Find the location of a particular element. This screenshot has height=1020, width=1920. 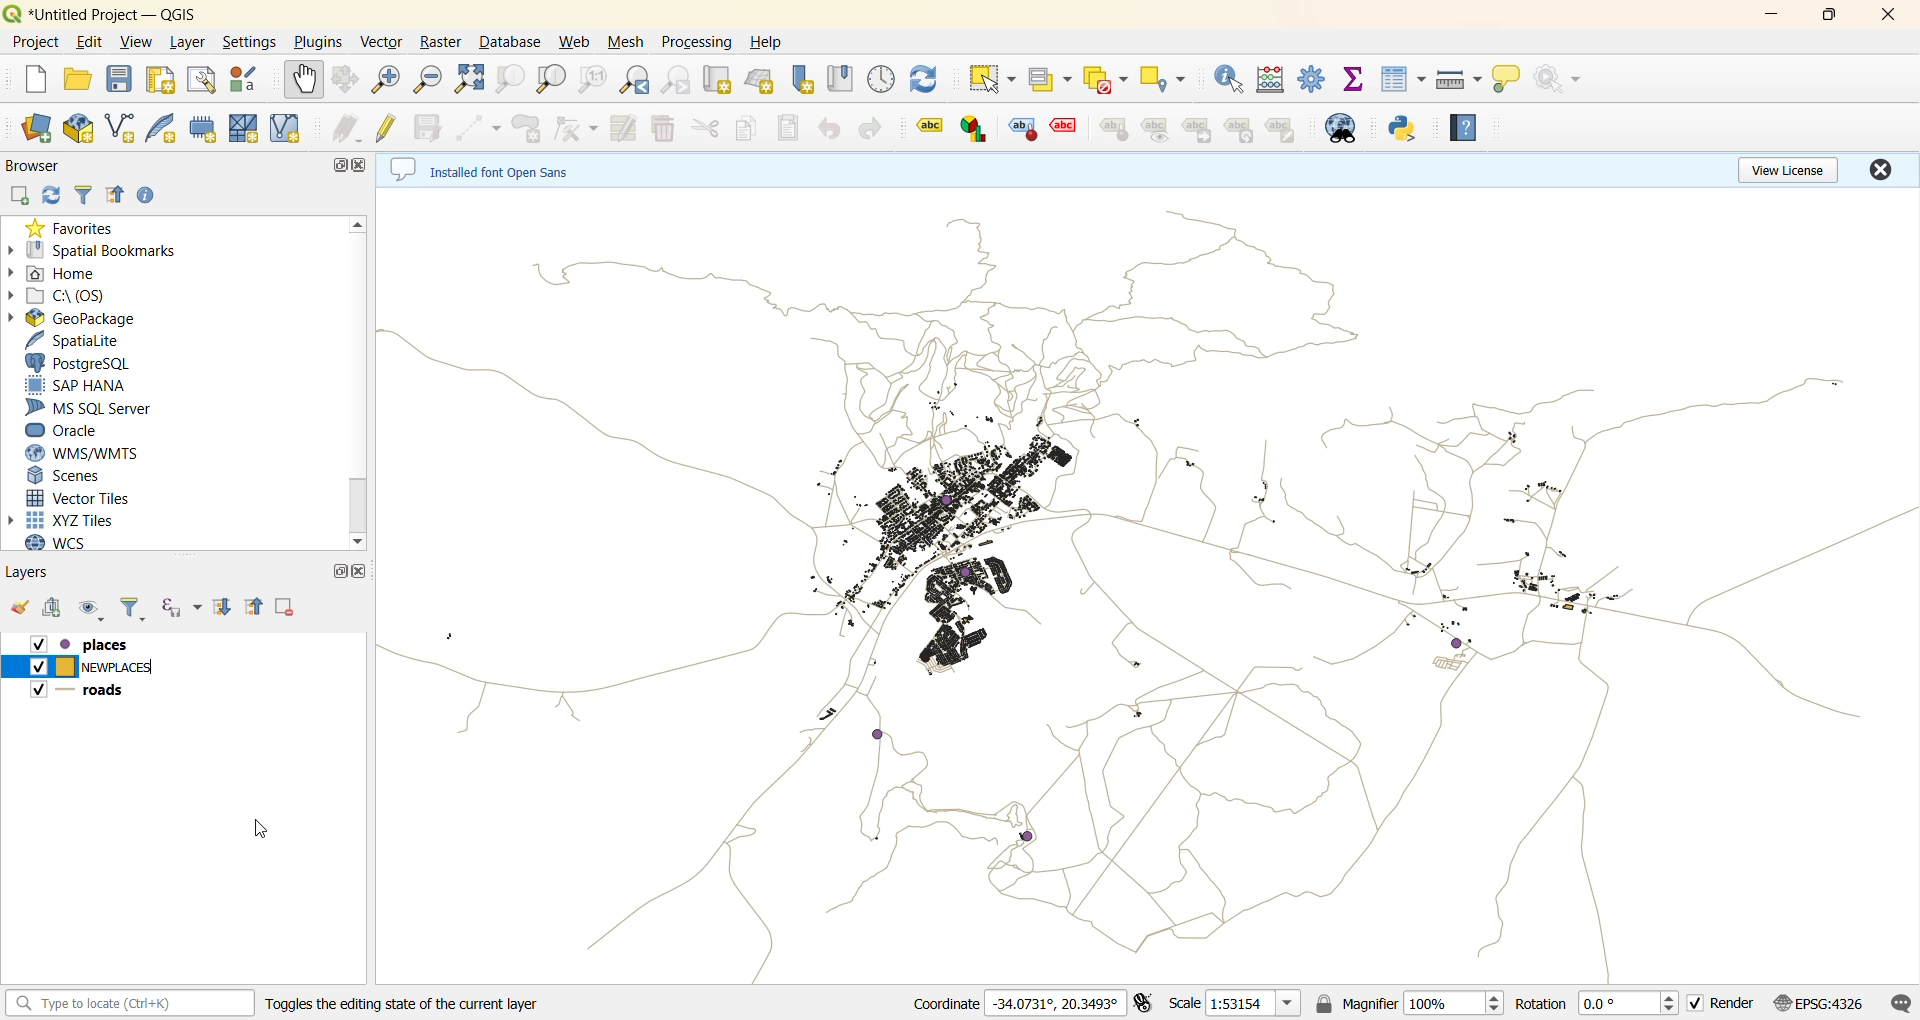

label is located at coordinates (922, 126).